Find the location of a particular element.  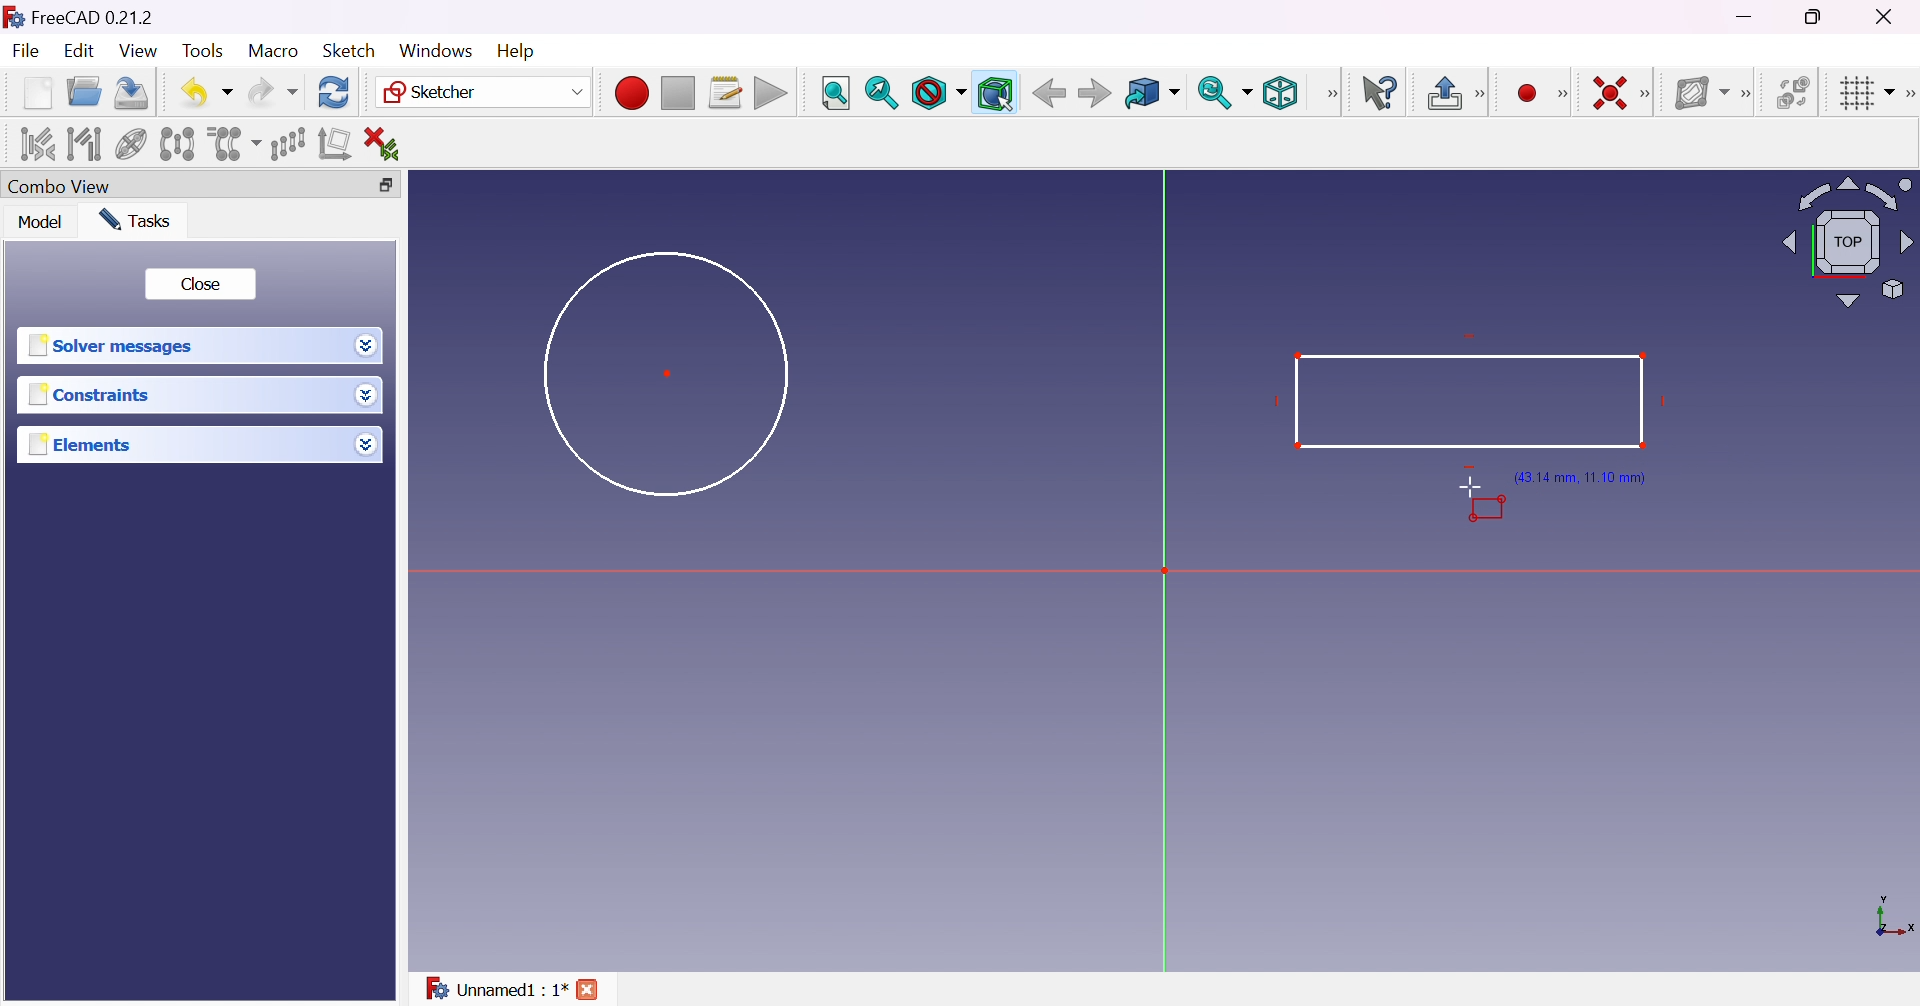

 is located at coordinates (1226, 94).